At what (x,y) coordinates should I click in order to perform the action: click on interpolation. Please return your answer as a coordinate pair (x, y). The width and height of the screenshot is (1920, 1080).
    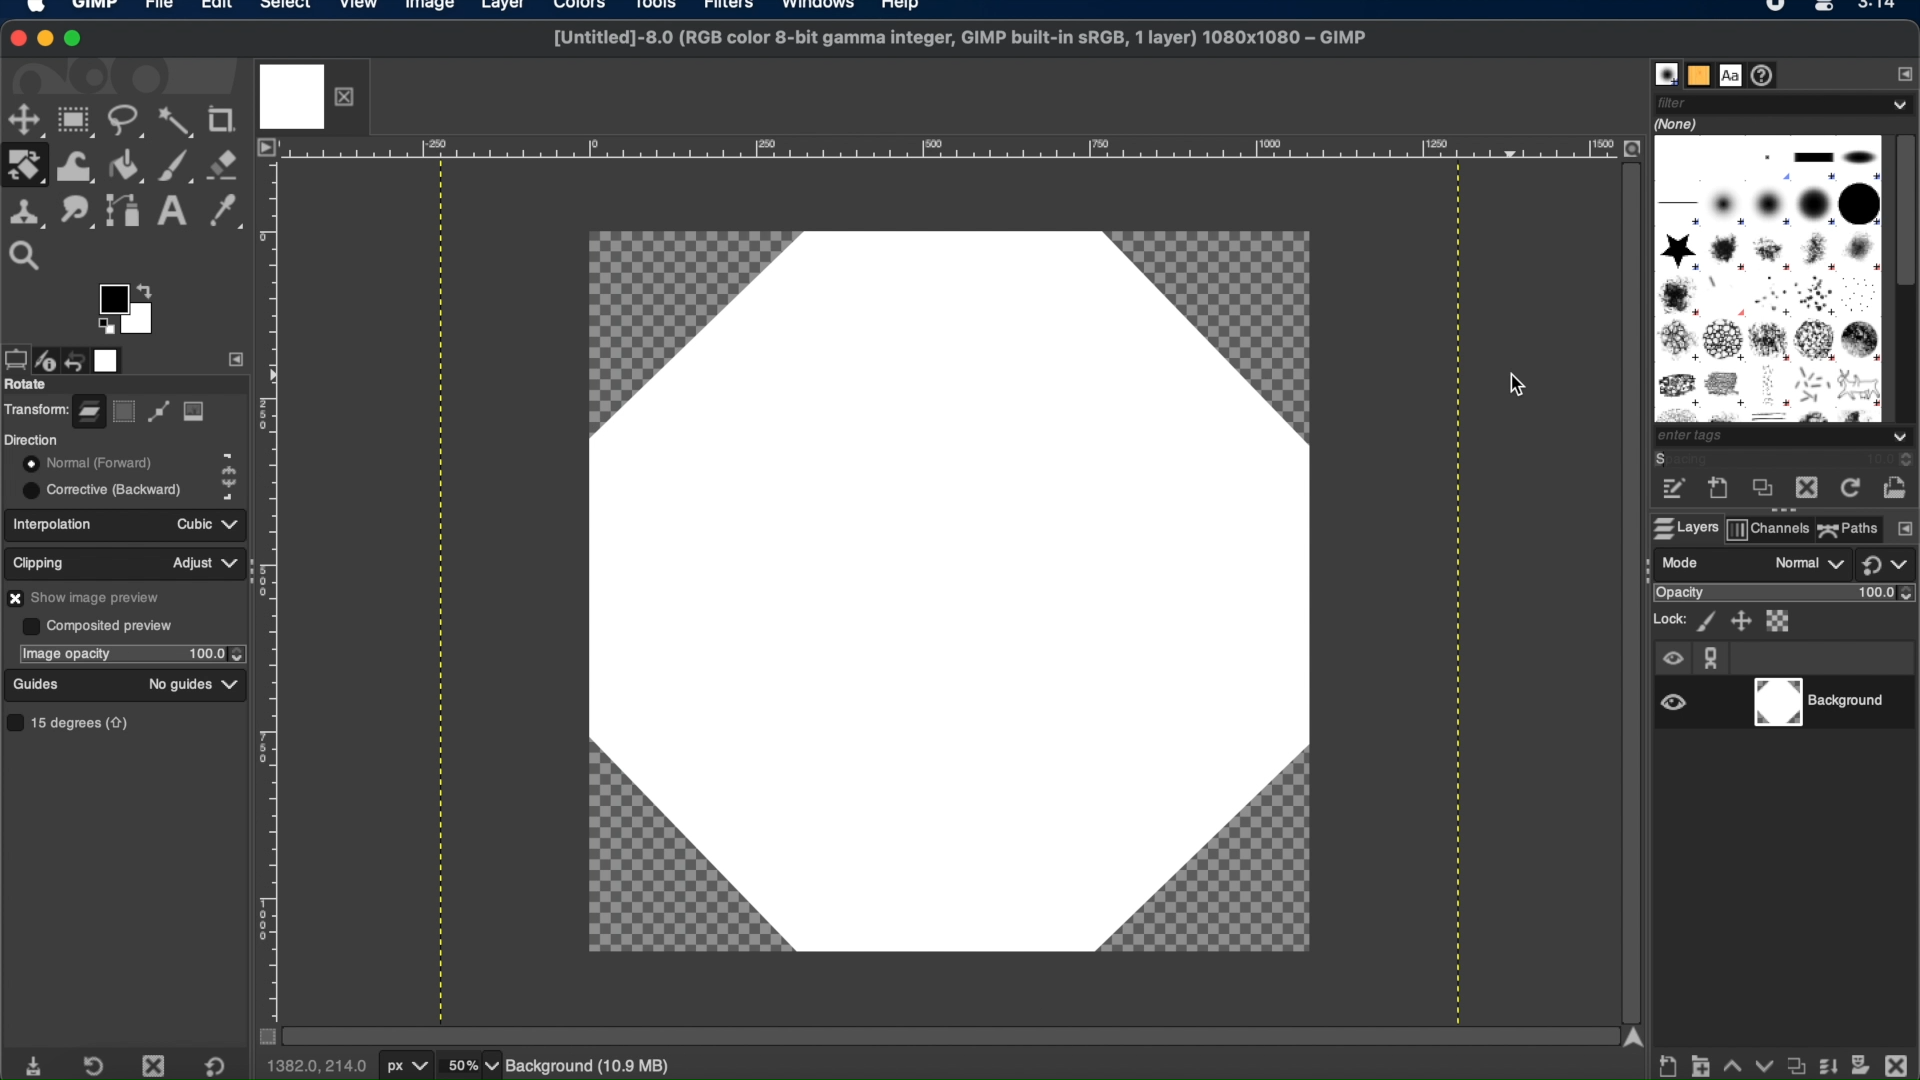
    Looking at the image, I should click on (57, 523).